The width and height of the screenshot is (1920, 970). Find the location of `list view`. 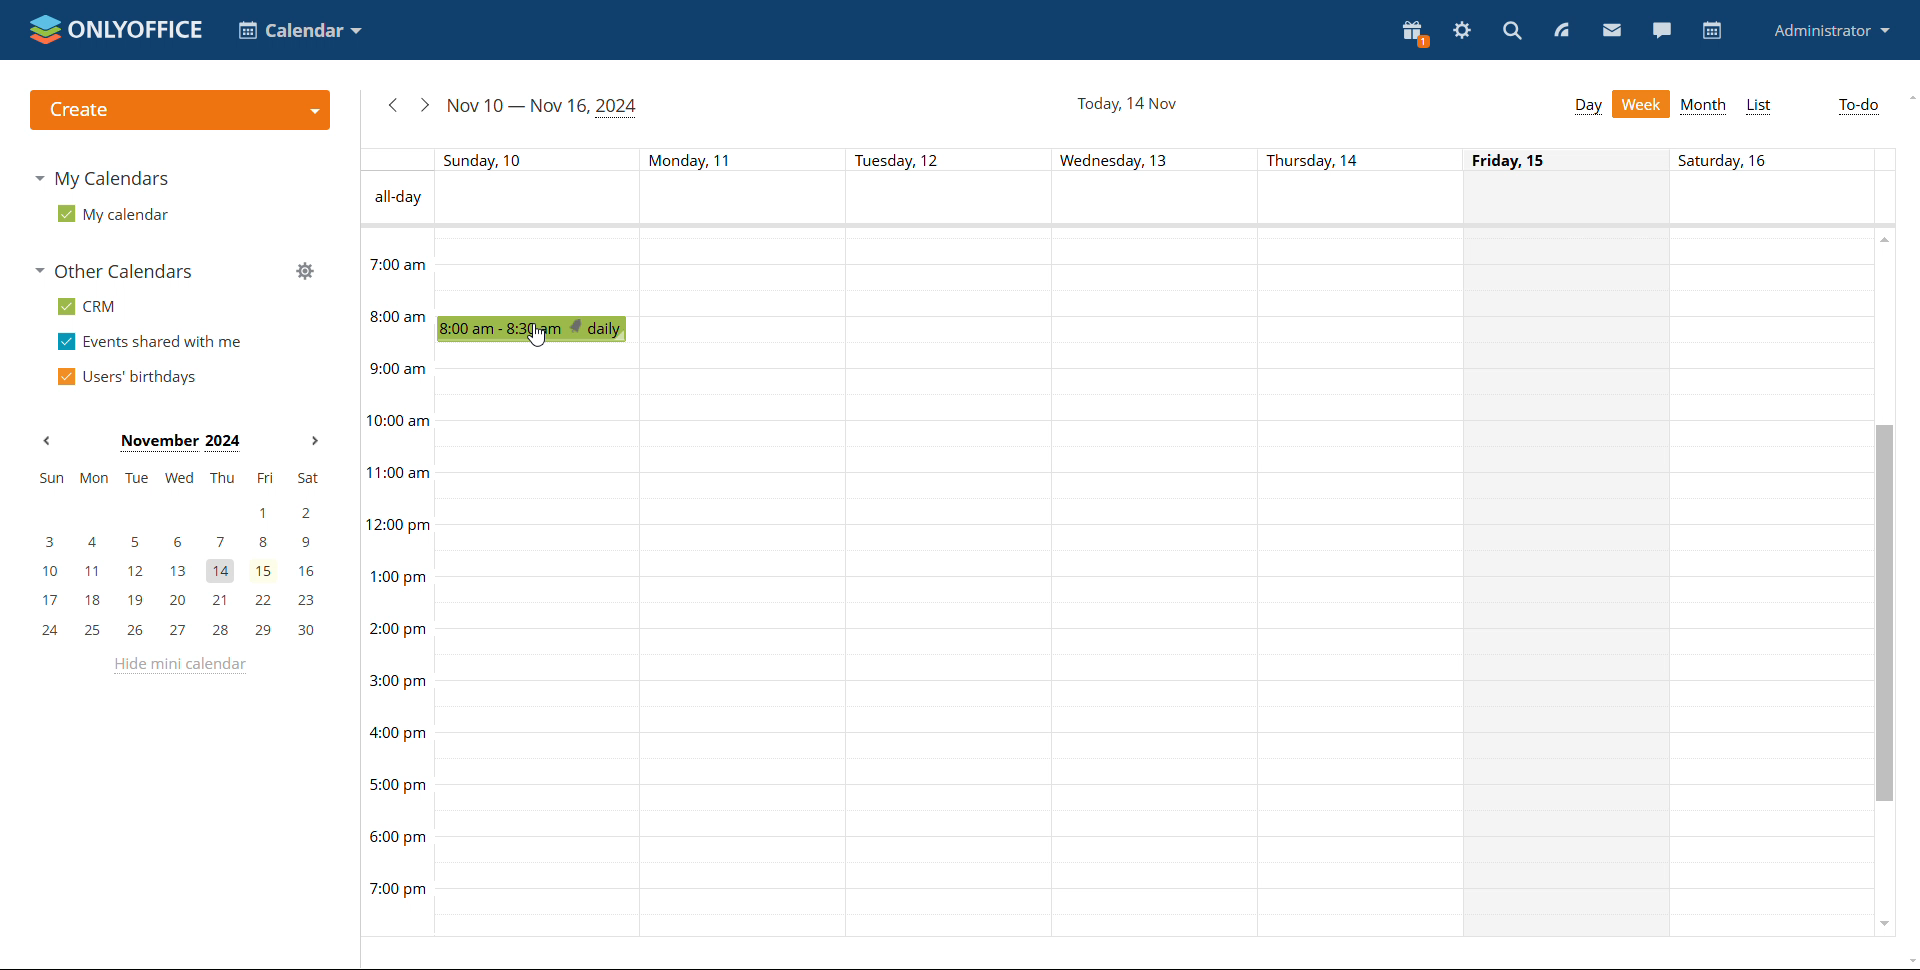

list view is located at coordinates (1760, 106).